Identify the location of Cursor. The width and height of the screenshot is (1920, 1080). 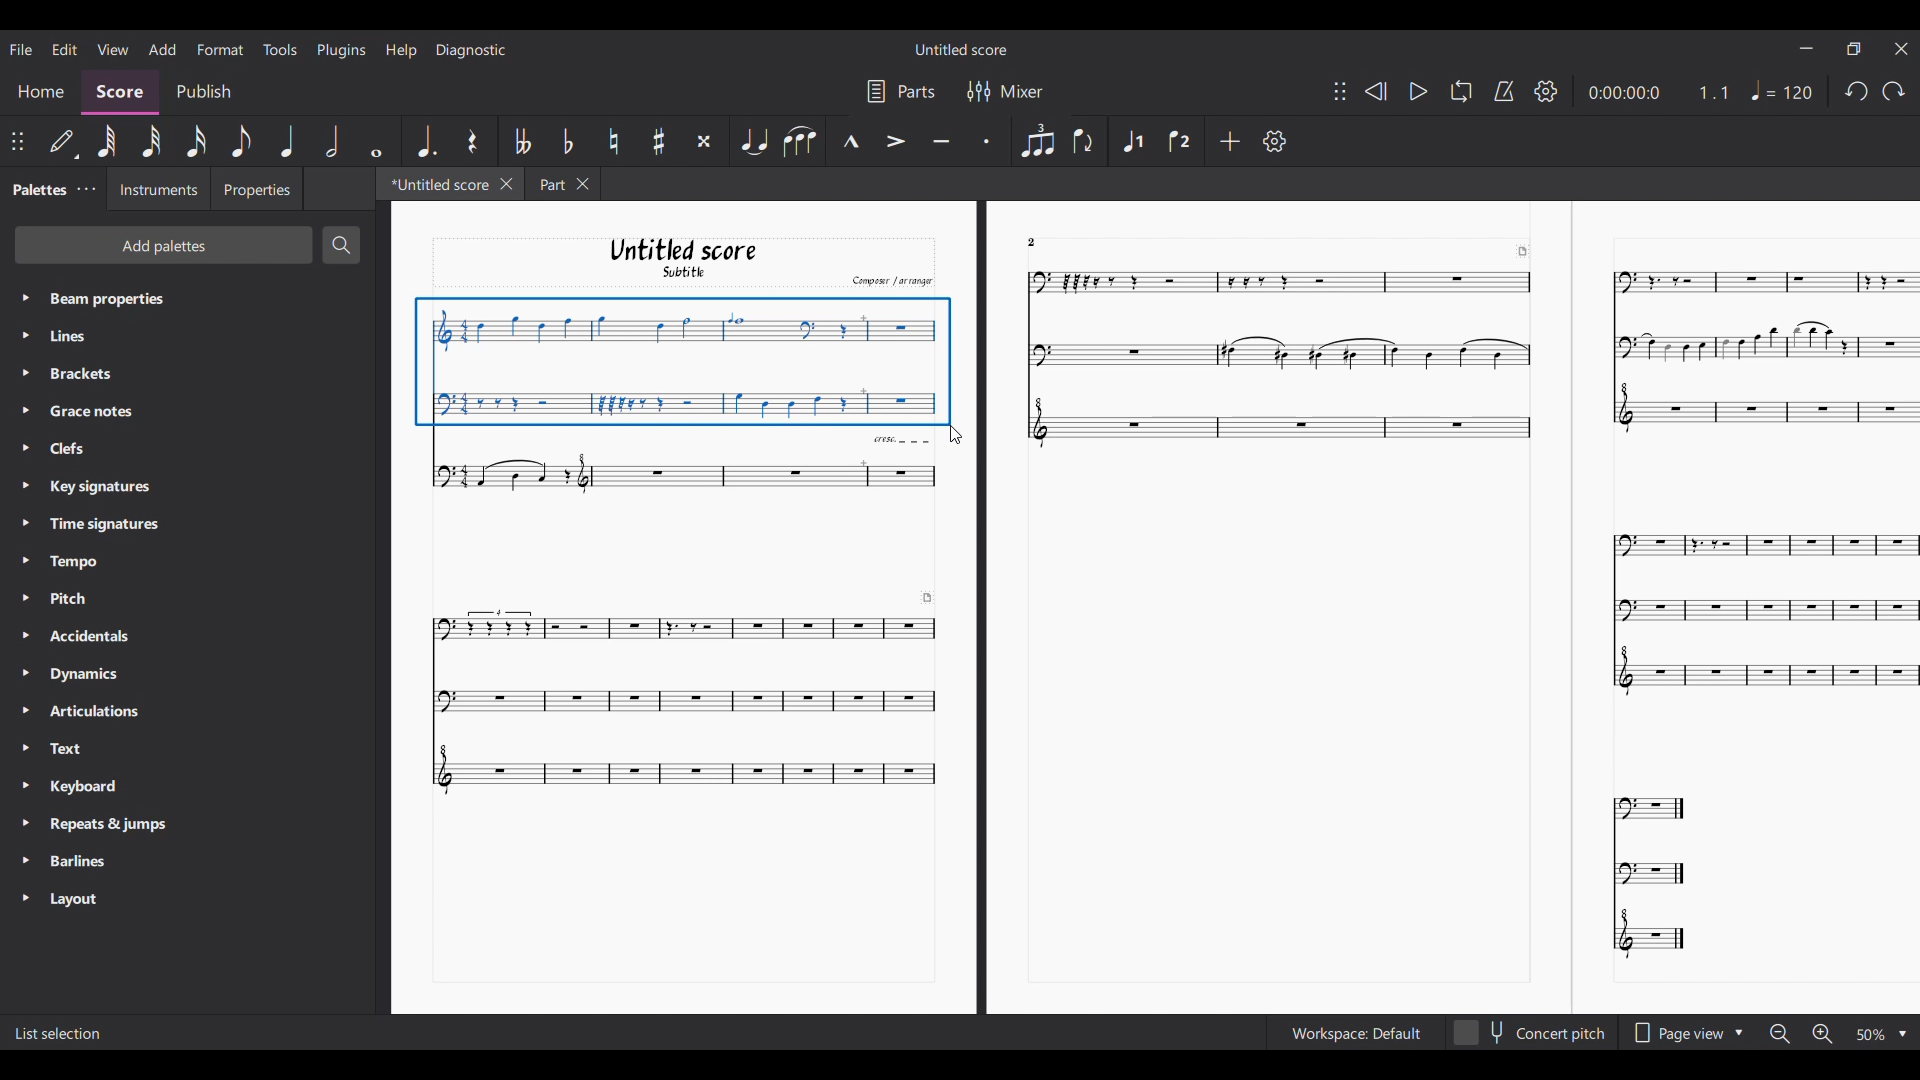
(957, 435).